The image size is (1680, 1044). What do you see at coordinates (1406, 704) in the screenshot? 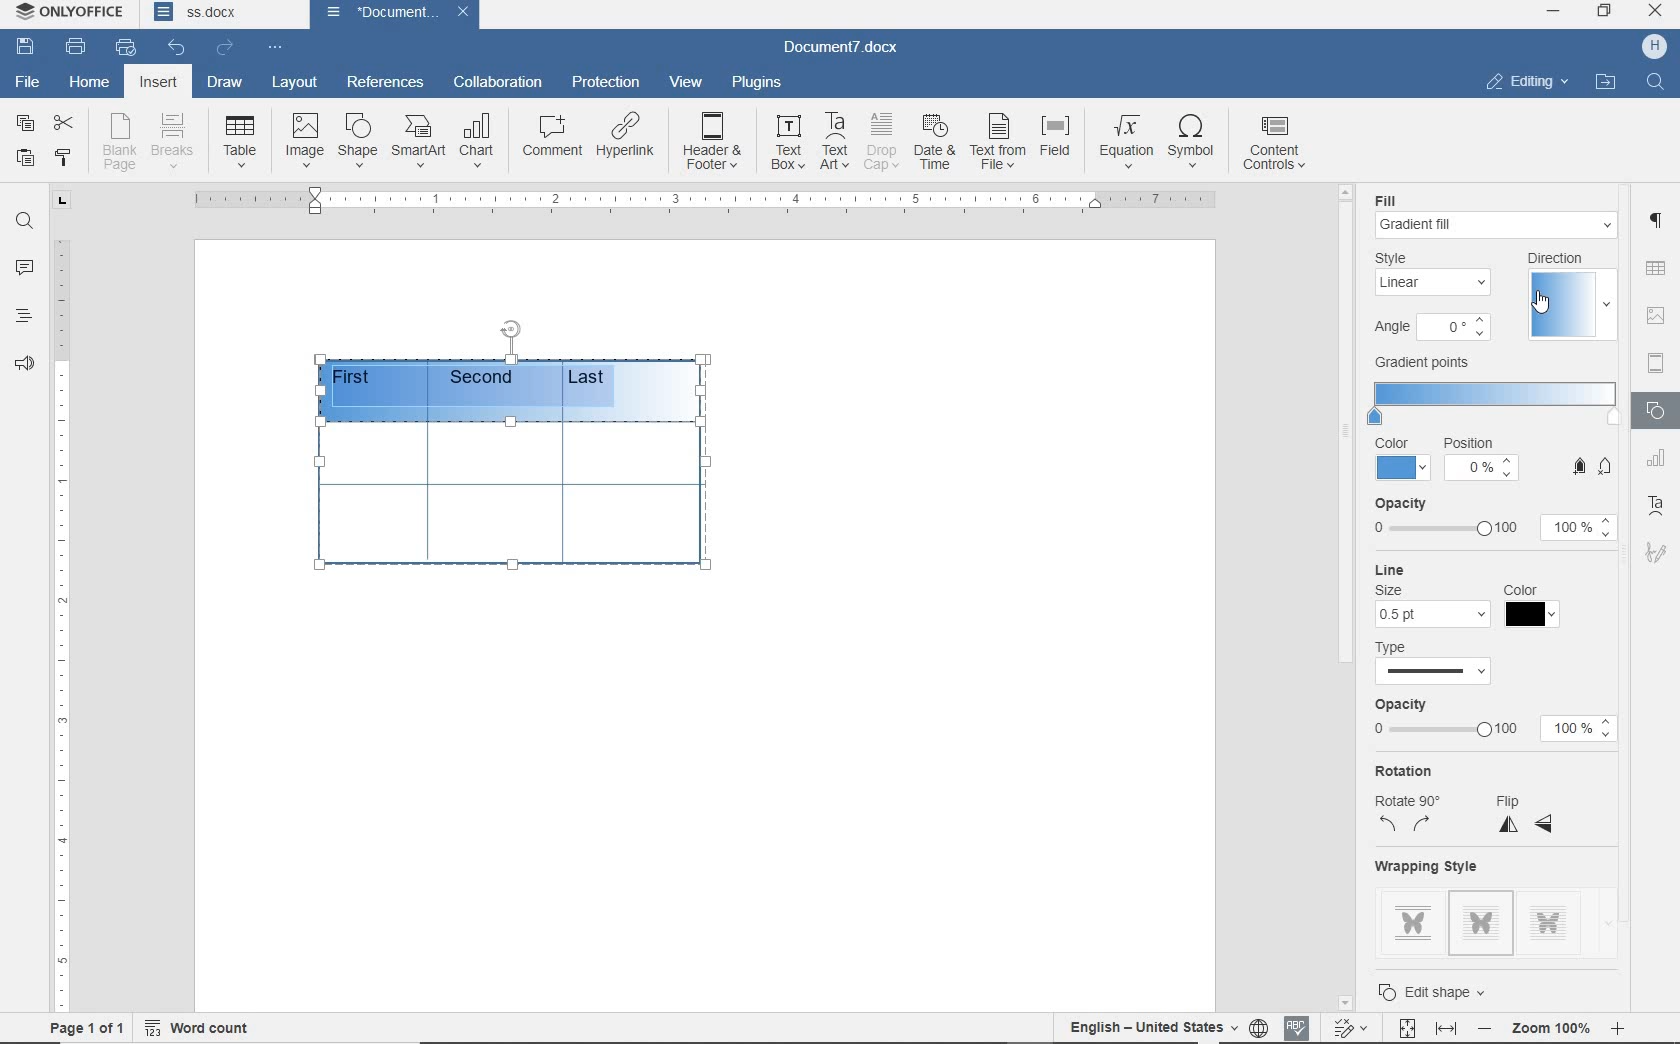
I see `opacity` at bounding box center [1406, 704].